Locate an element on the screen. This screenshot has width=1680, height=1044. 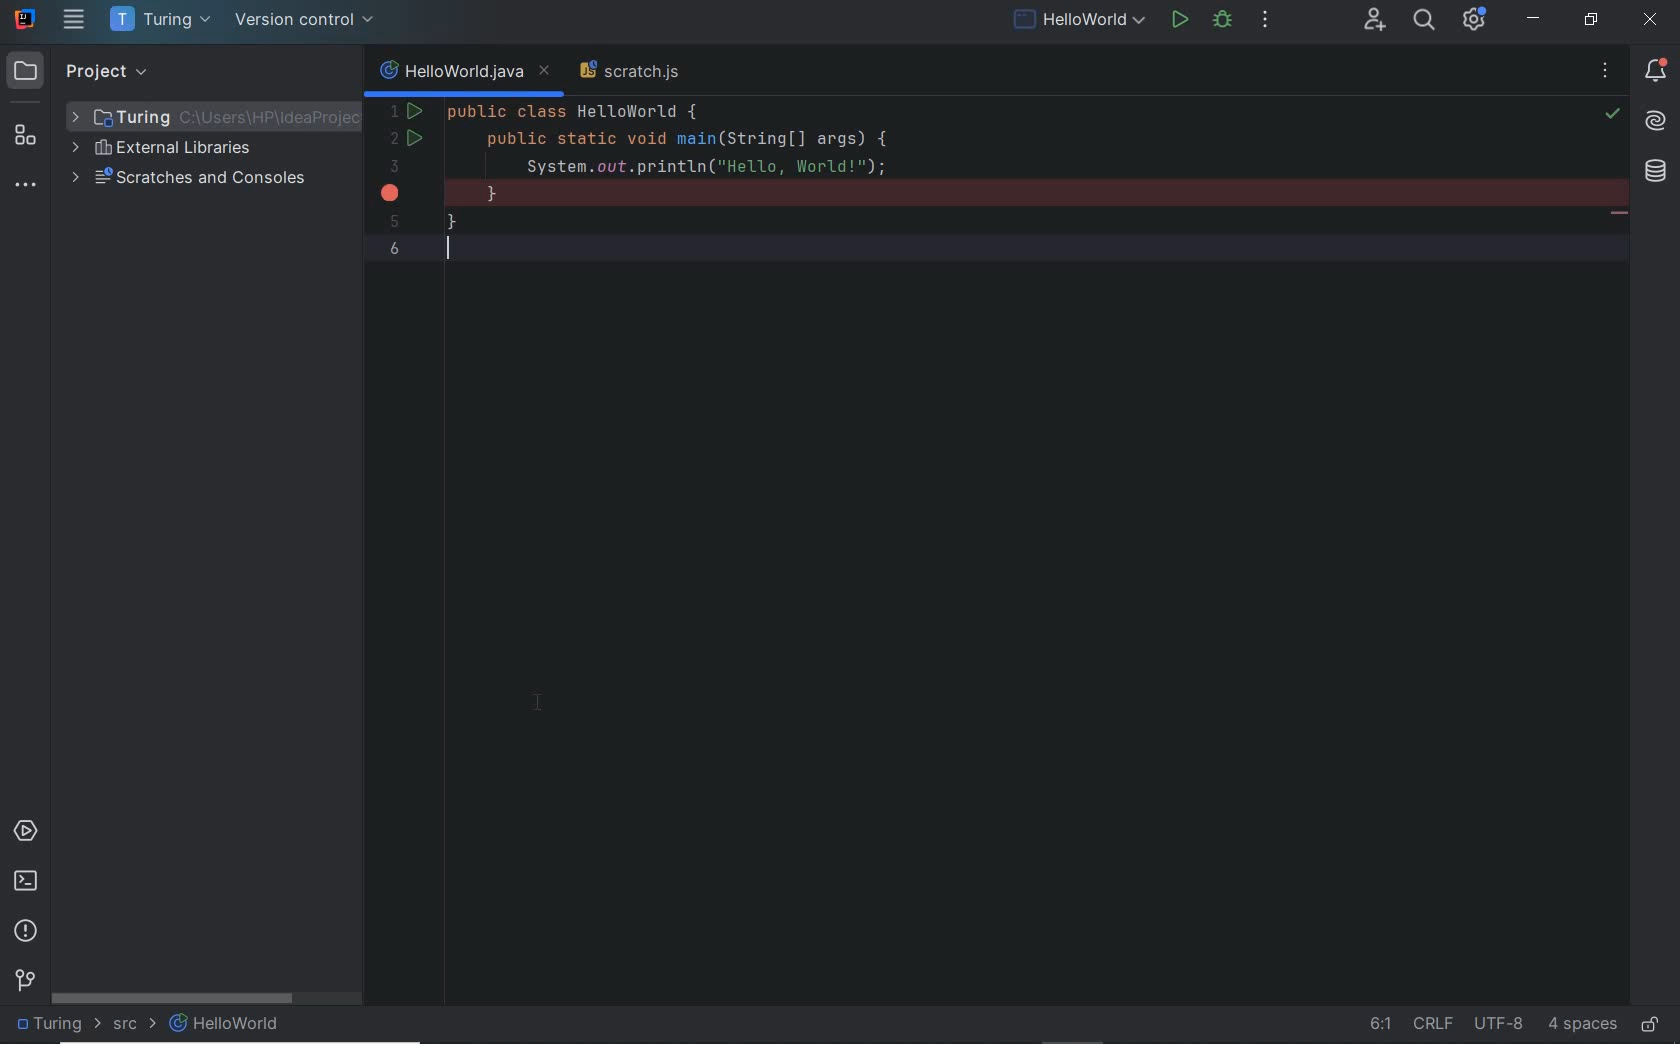
minimize is located at coordinates (1534, 22).